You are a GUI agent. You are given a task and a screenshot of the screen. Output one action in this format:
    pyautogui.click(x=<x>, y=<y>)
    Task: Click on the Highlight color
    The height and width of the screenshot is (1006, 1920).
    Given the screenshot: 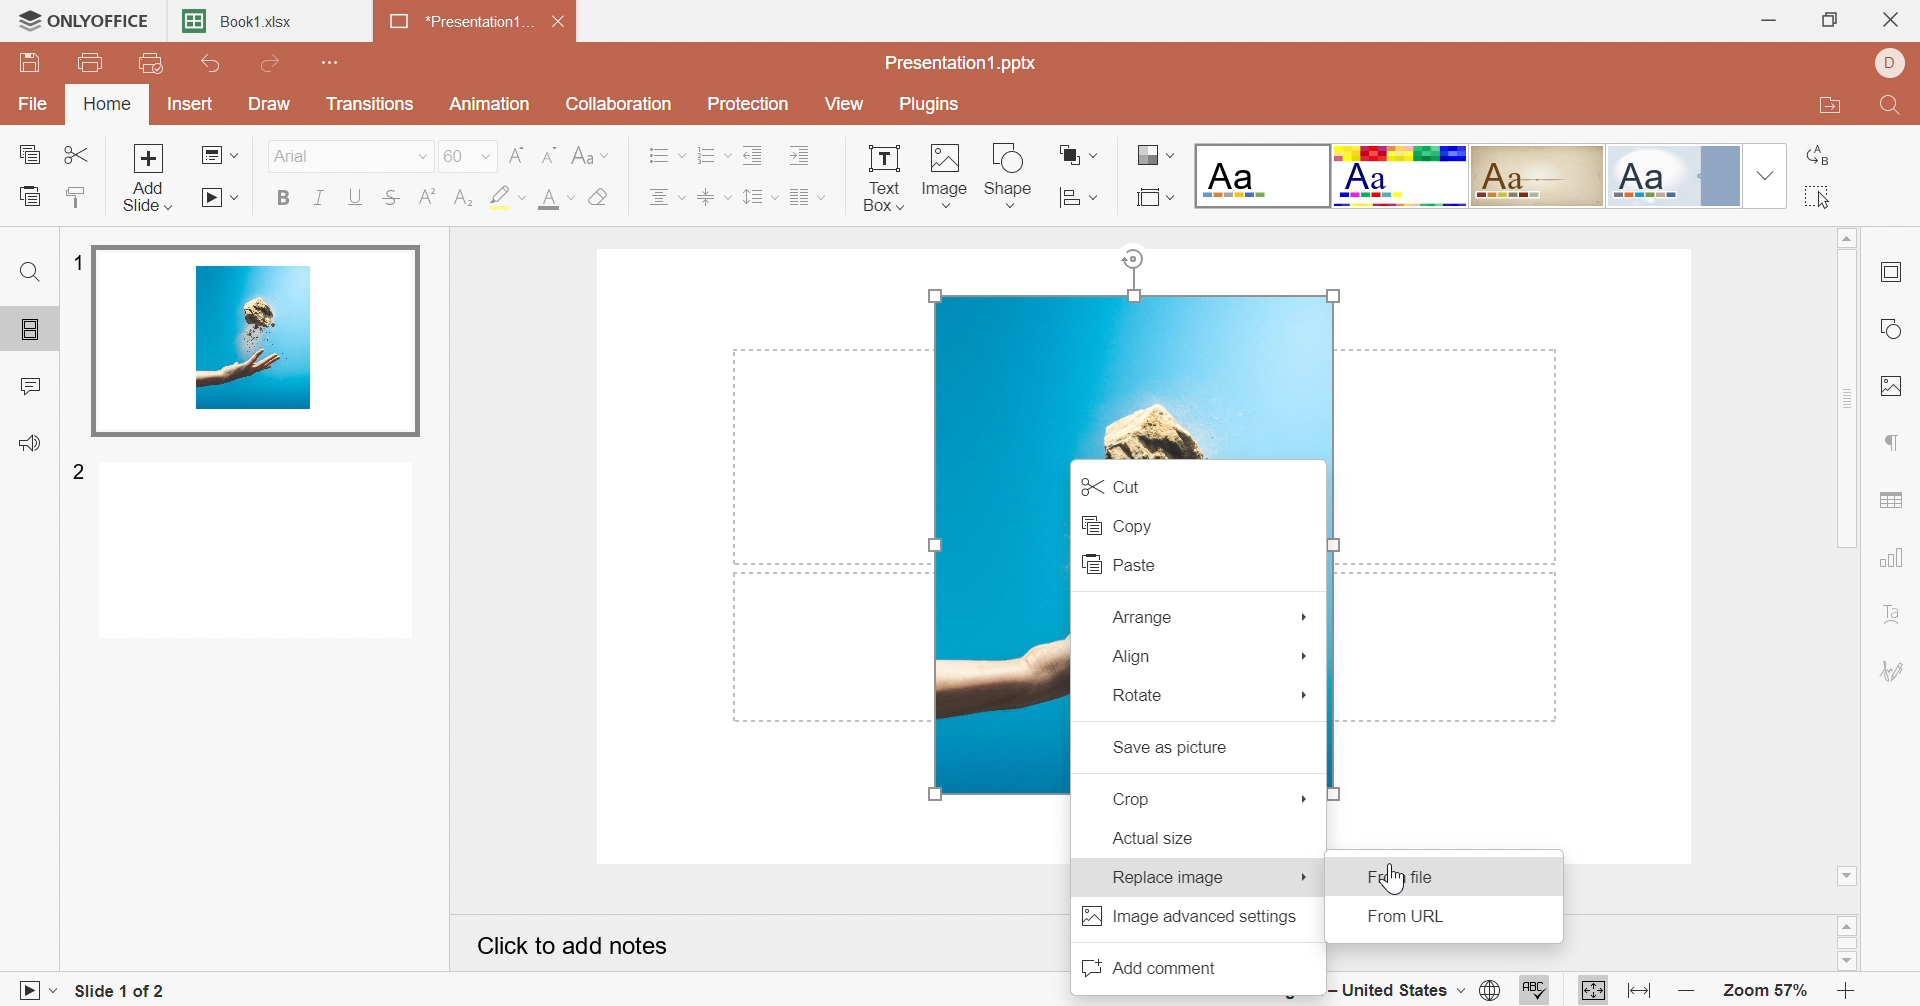 What is the action you would take?
    pyautogui.click(x=508, y=198)
    